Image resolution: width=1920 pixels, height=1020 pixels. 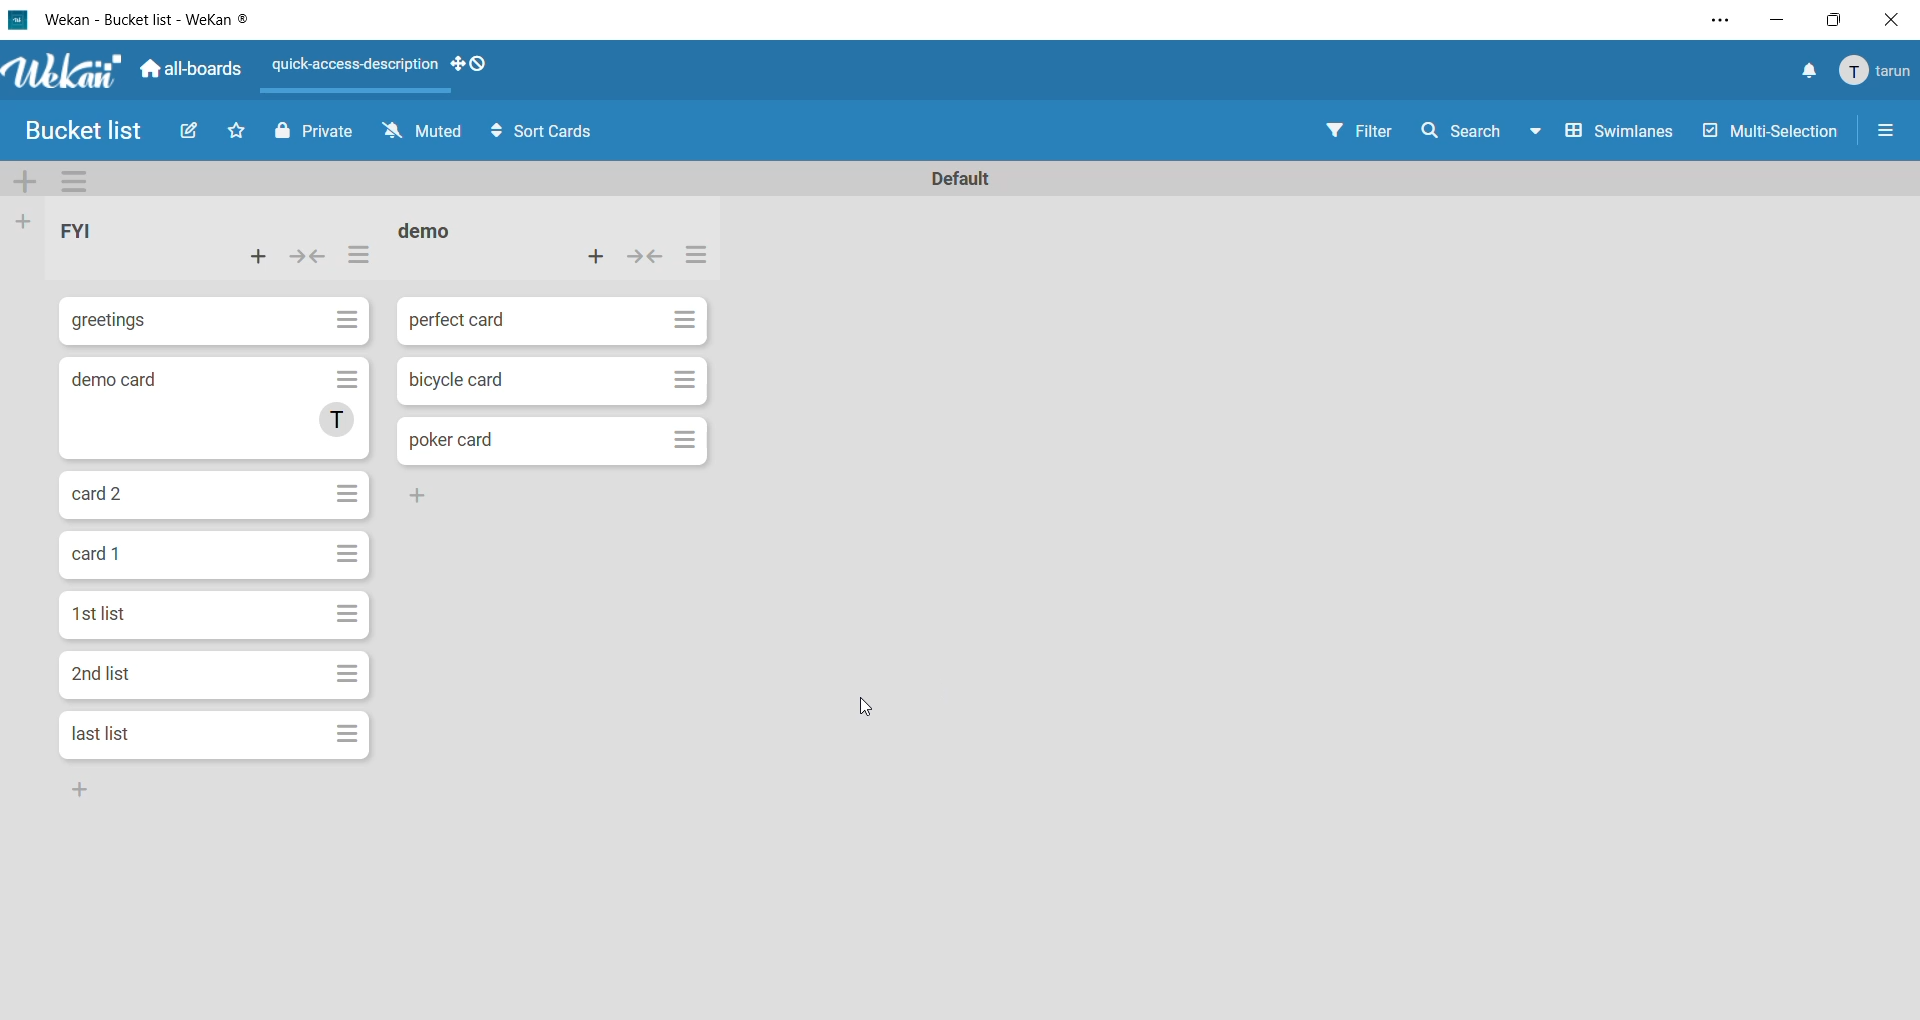 What do you see at coordinates (961, 180) in the screenshot?
I see `Default` at bounding box center [961, 180].